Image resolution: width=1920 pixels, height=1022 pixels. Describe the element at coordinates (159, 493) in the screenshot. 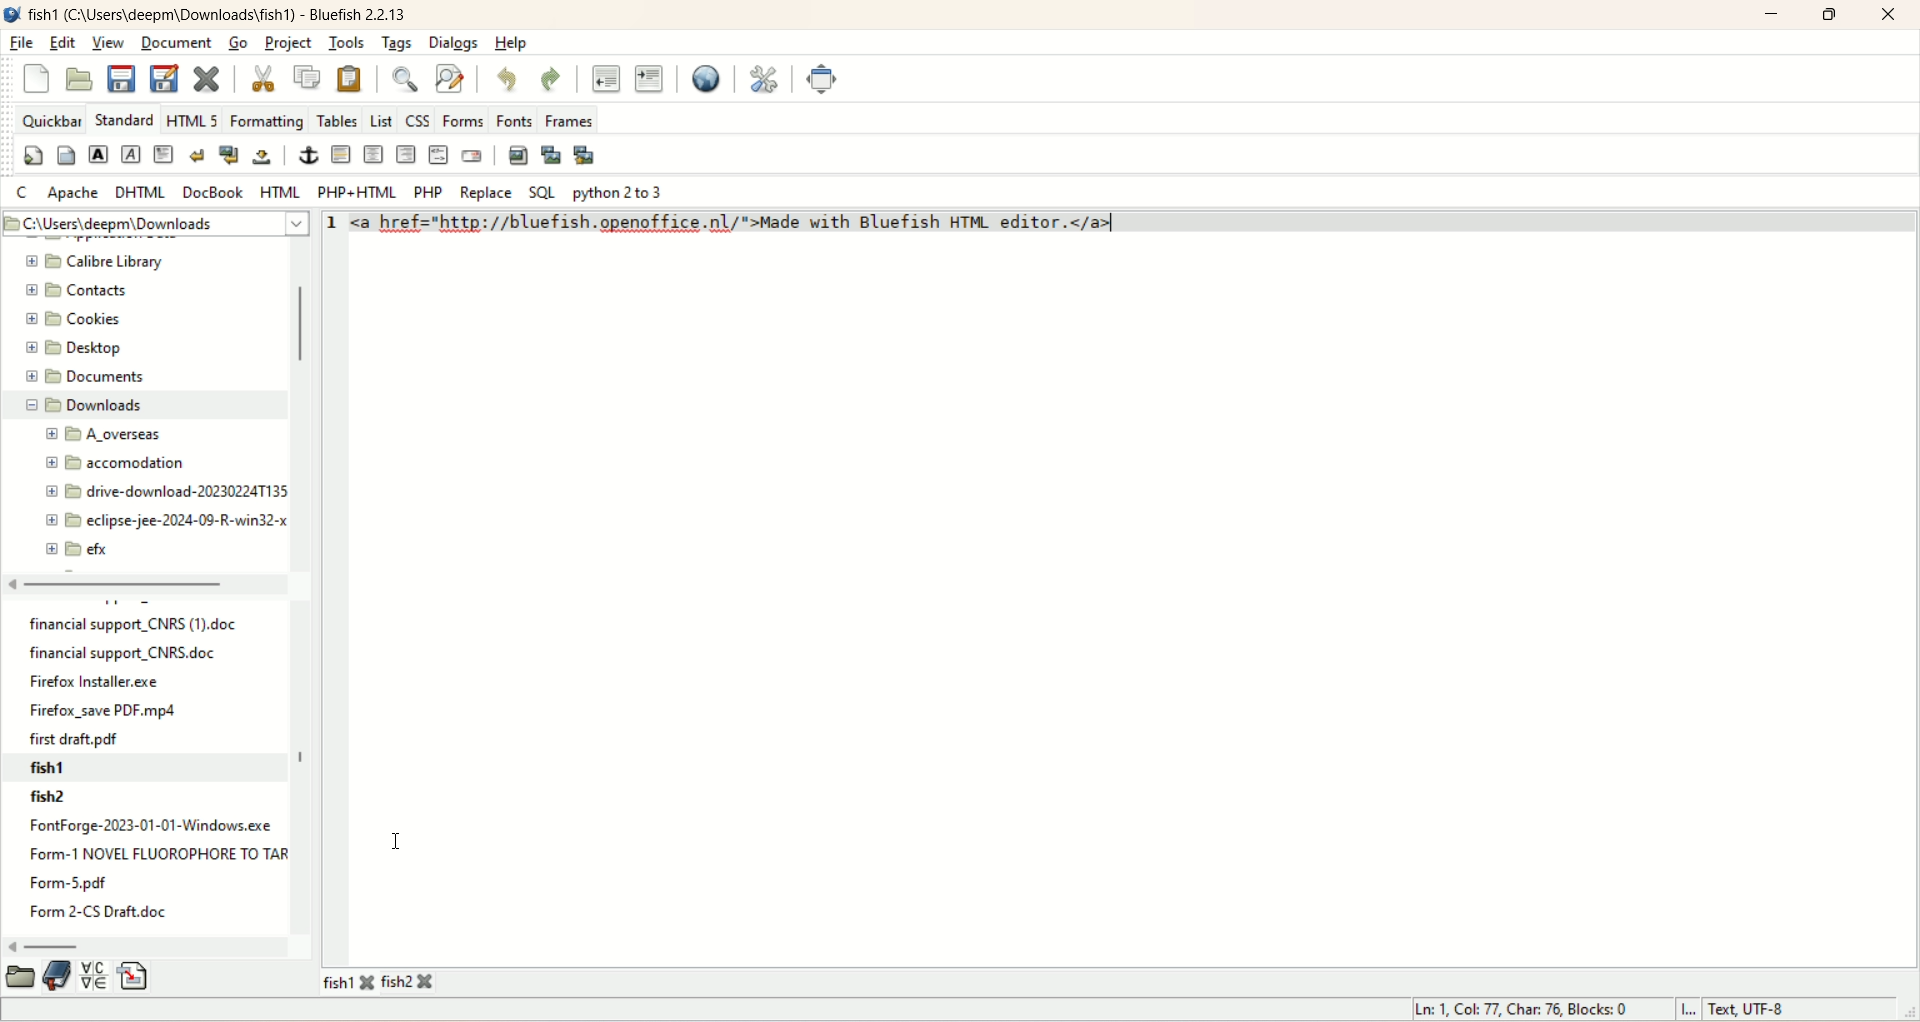

I see `drive` at that location.